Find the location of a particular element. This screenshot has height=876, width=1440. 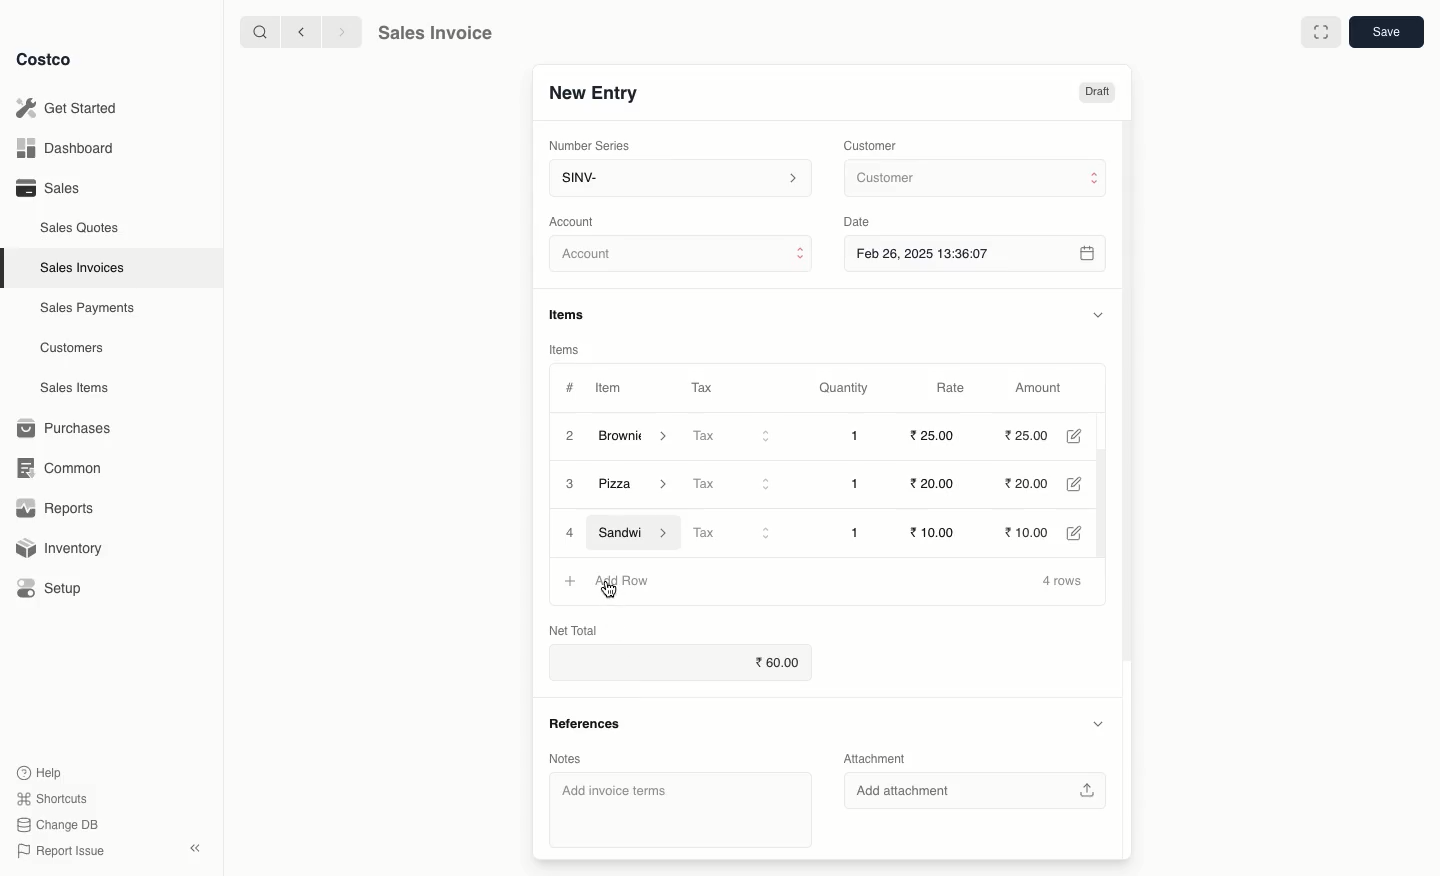

Sales Items is located at coordinates (79, 388).